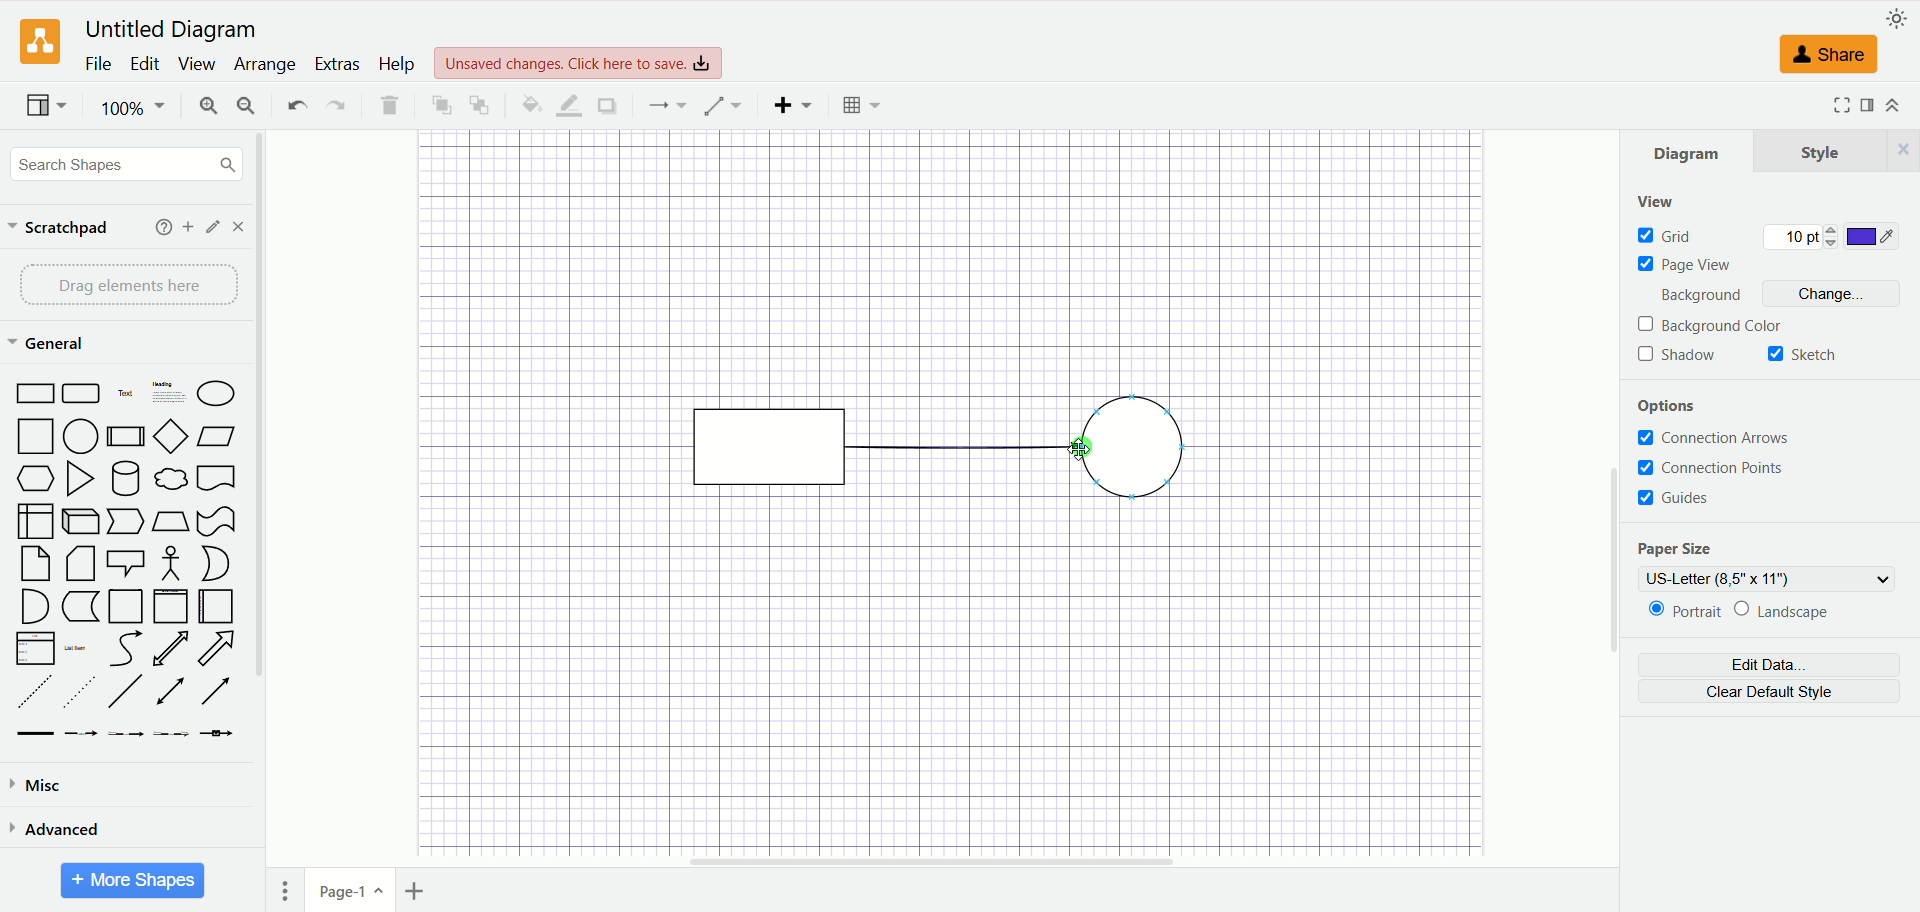 This screenshot has height=912, width=1920. I want to click on page1, so click(351, 890).